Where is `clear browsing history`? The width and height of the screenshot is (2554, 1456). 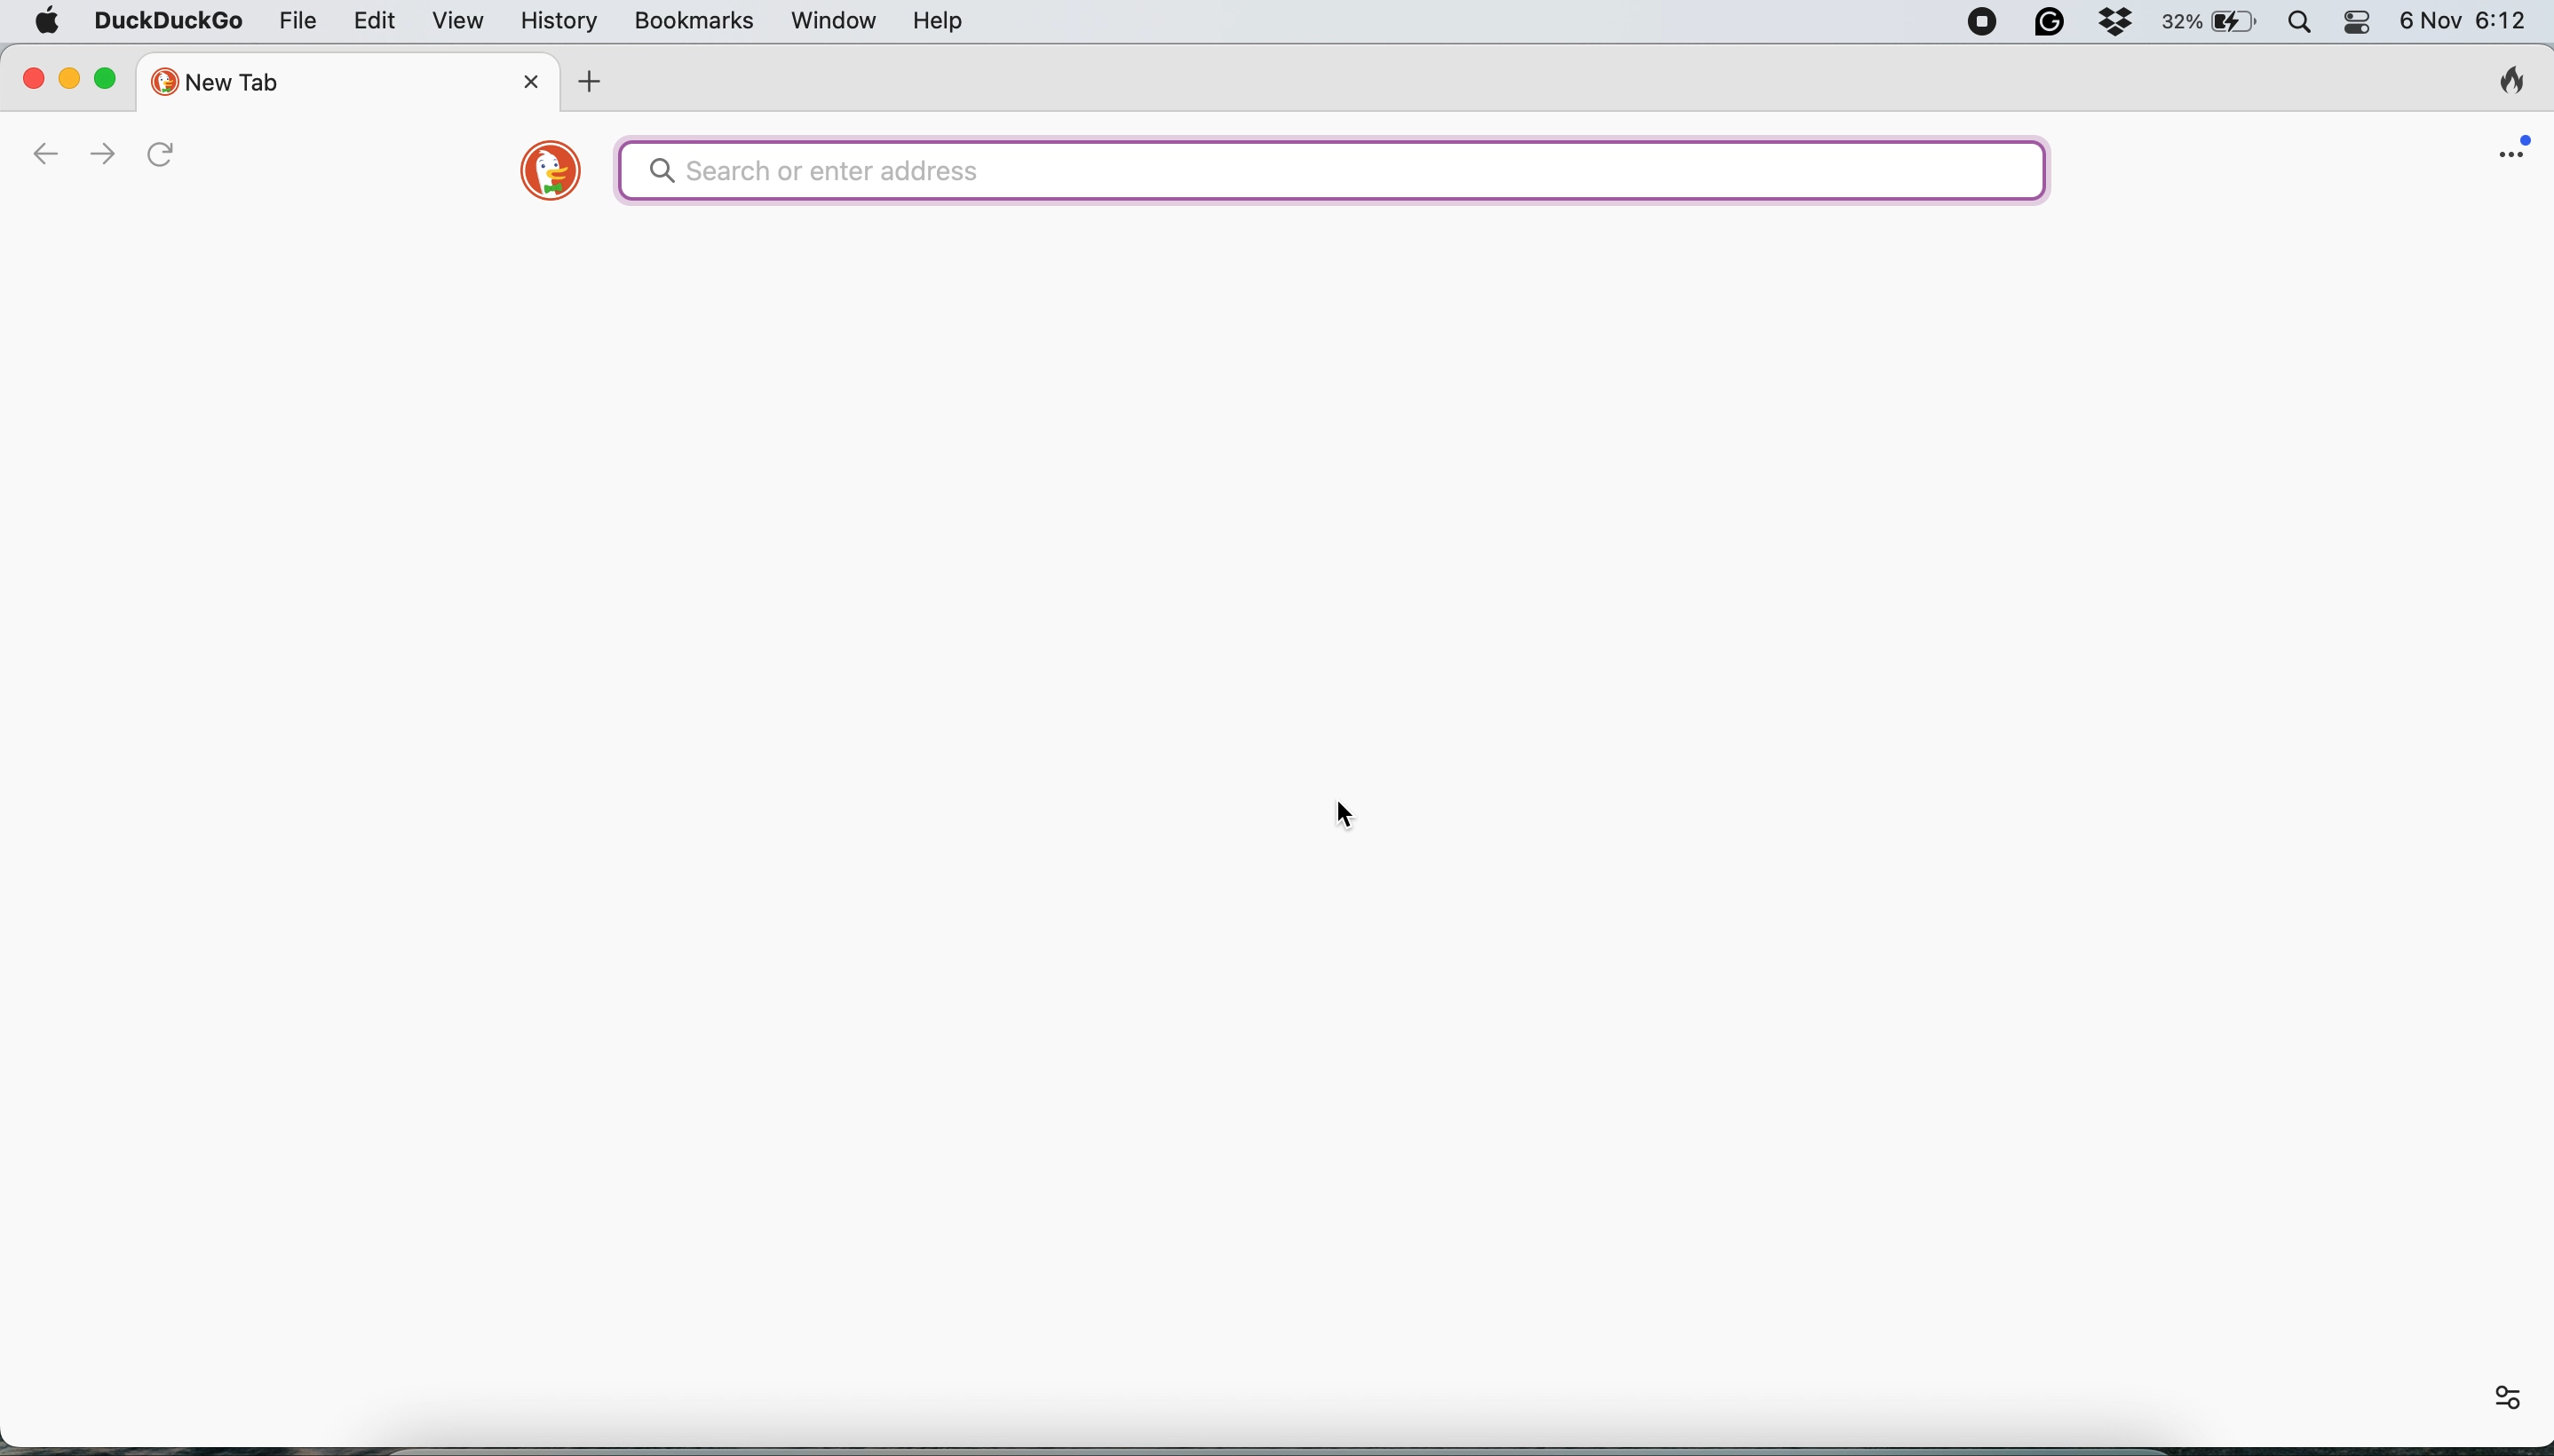
clear browsing history is located at coordinates (2510, 85).